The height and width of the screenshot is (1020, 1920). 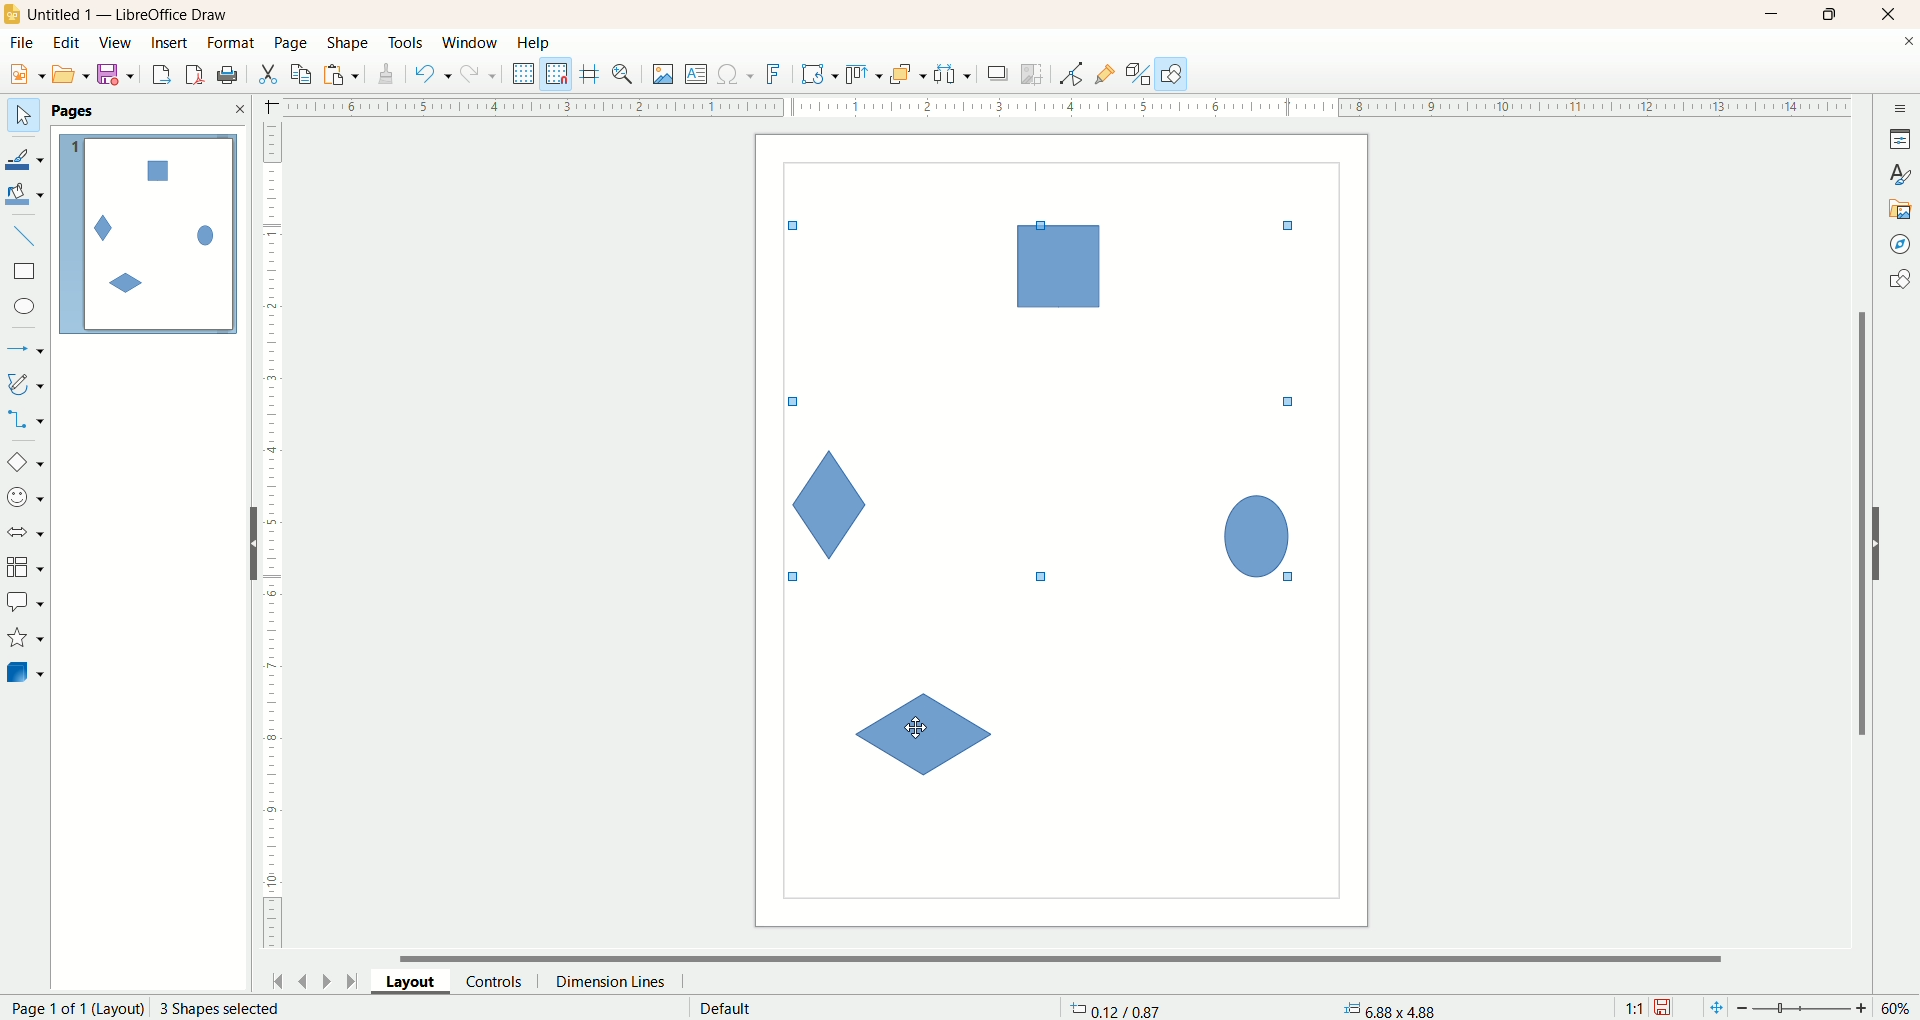 I want to click on callout shapes, so click(x=25, y=603).